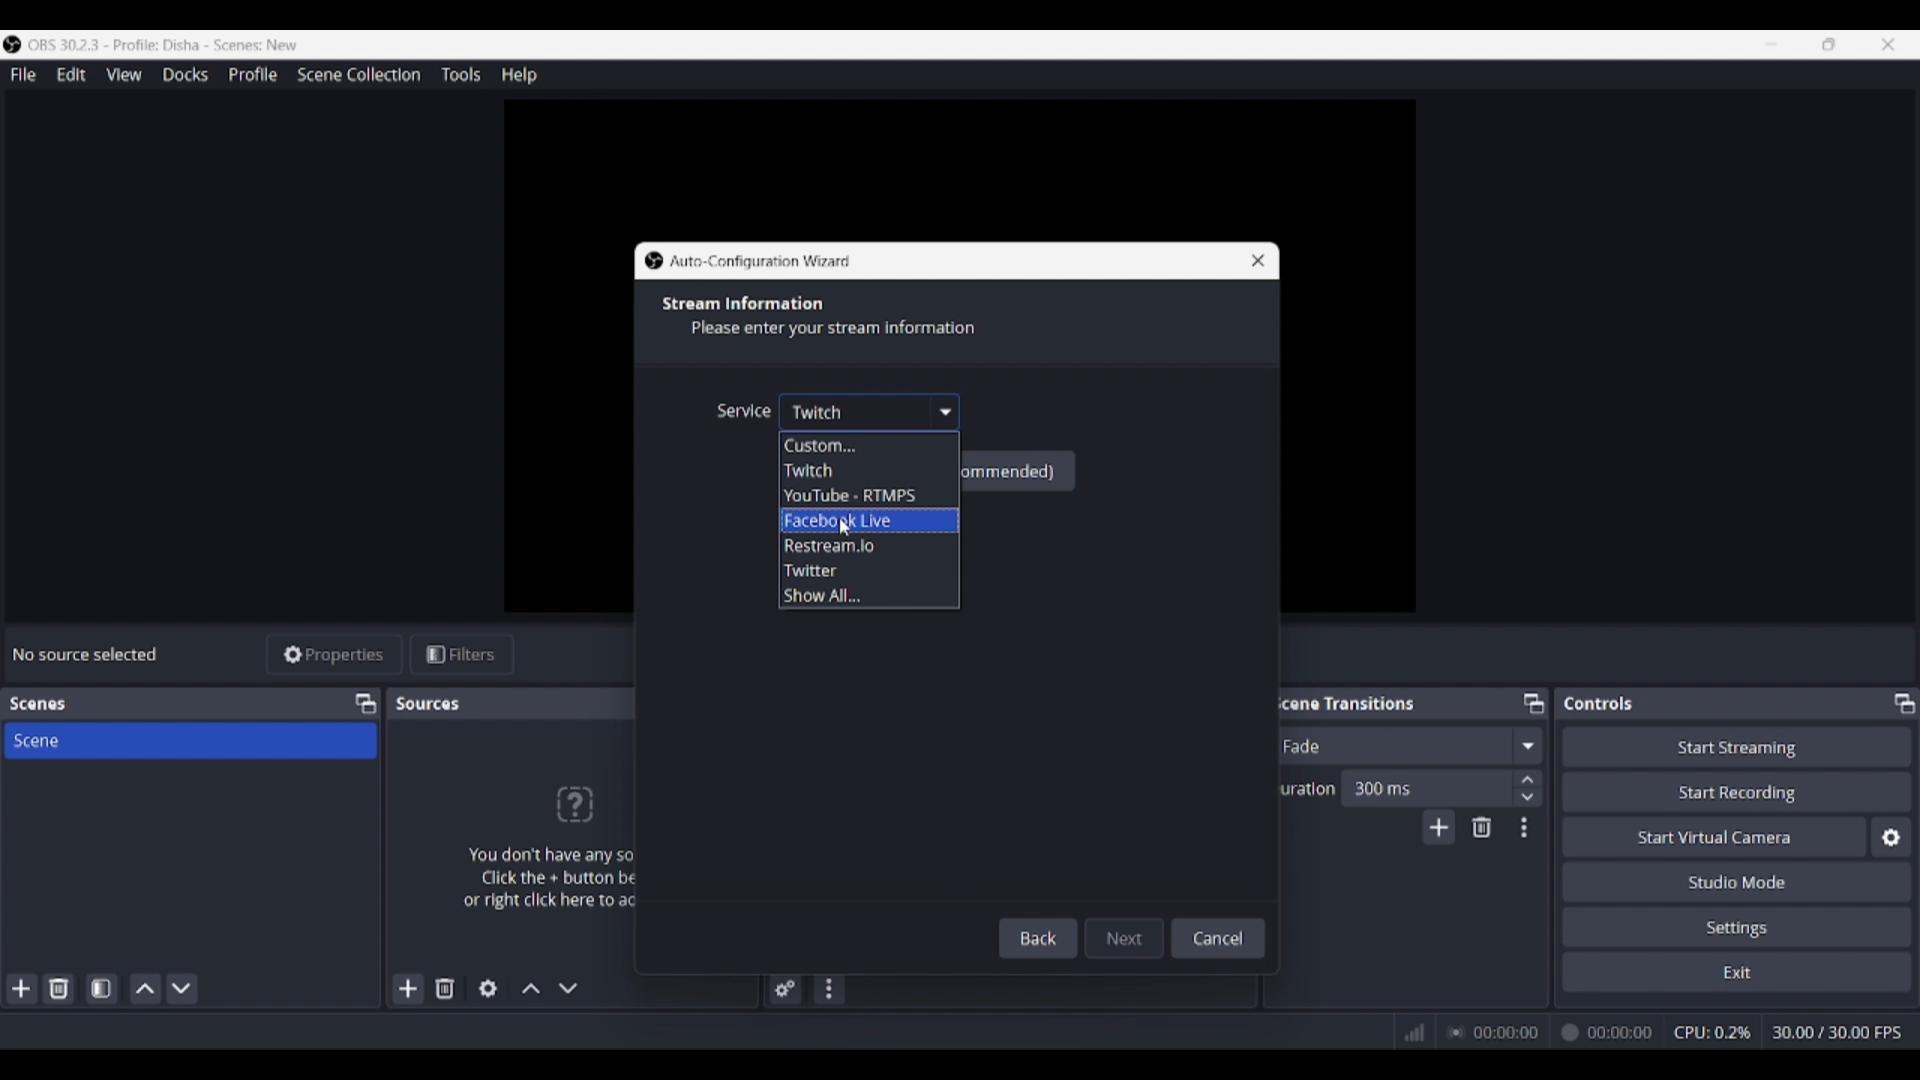 This screenshot has width=1920, height=1080. Describe the element at coordinates (1738, 926) in the screenshot. I see `Settings` at that location.